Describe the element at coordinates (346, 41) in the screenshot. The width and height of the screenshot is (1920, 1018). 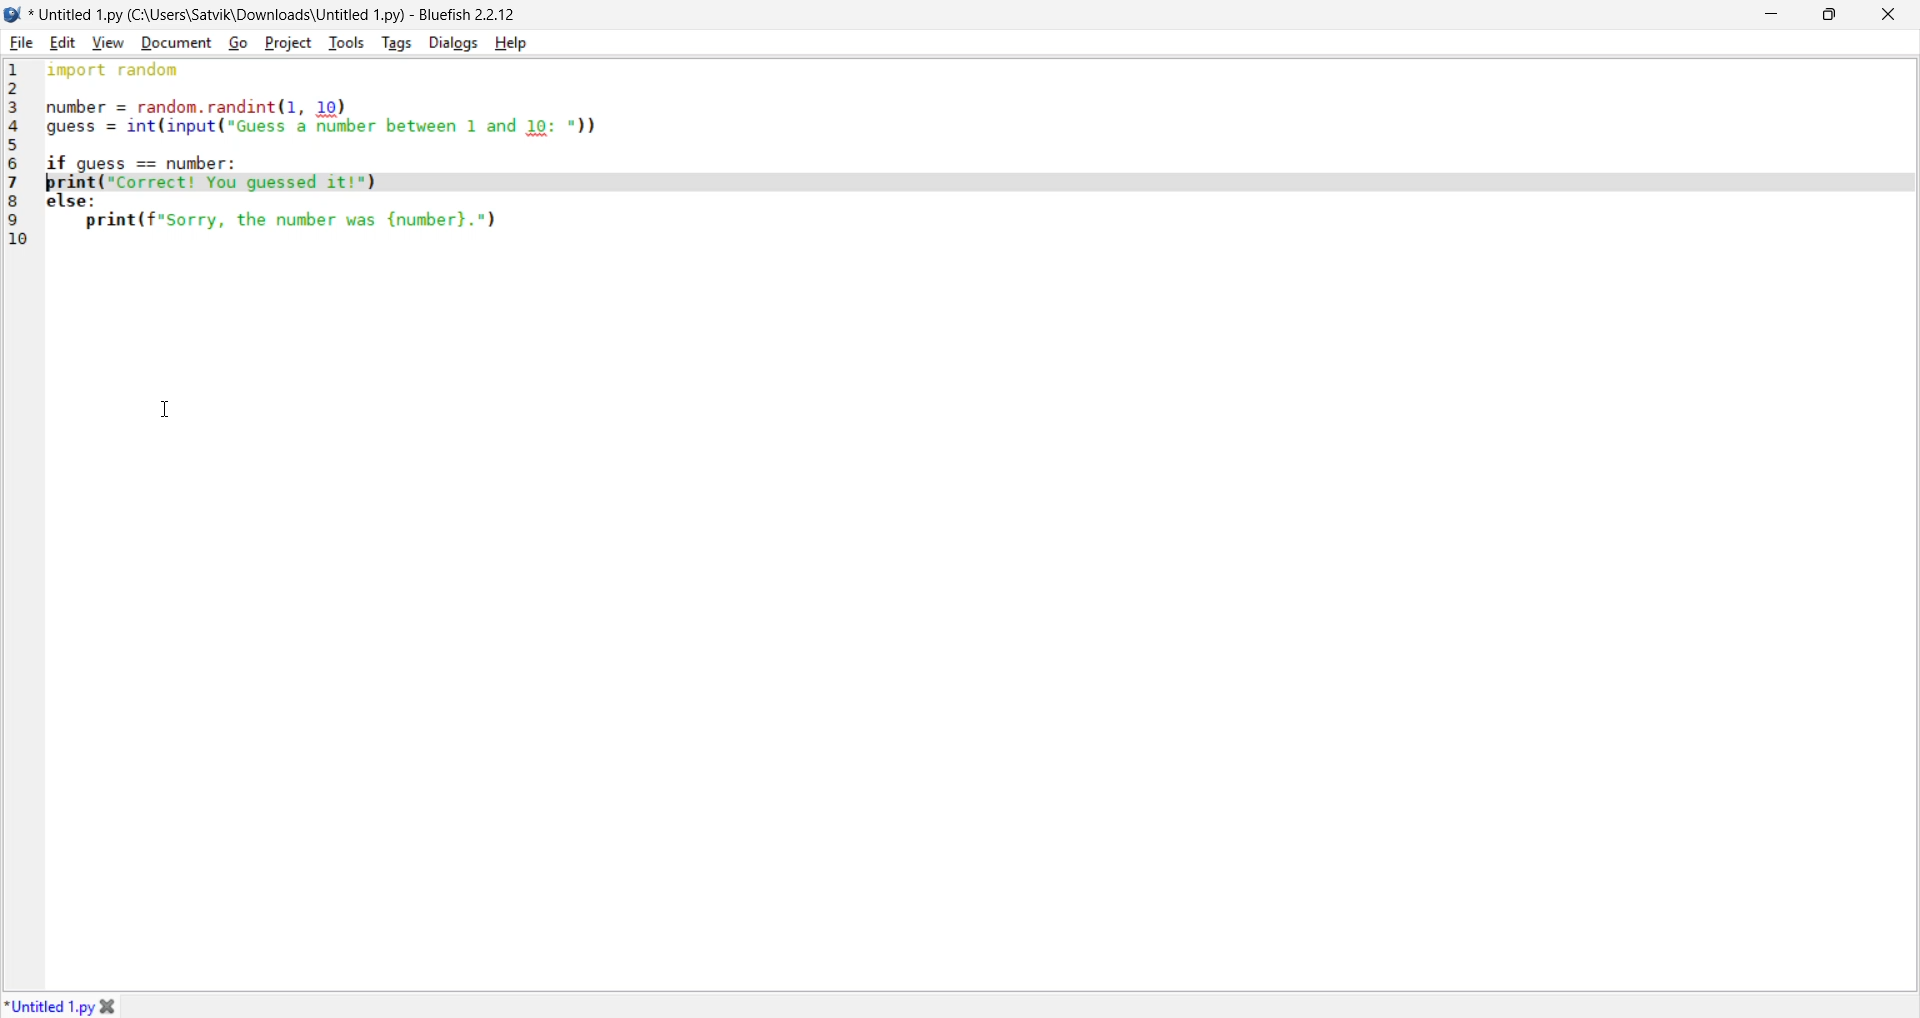
I see `tools` at that location.